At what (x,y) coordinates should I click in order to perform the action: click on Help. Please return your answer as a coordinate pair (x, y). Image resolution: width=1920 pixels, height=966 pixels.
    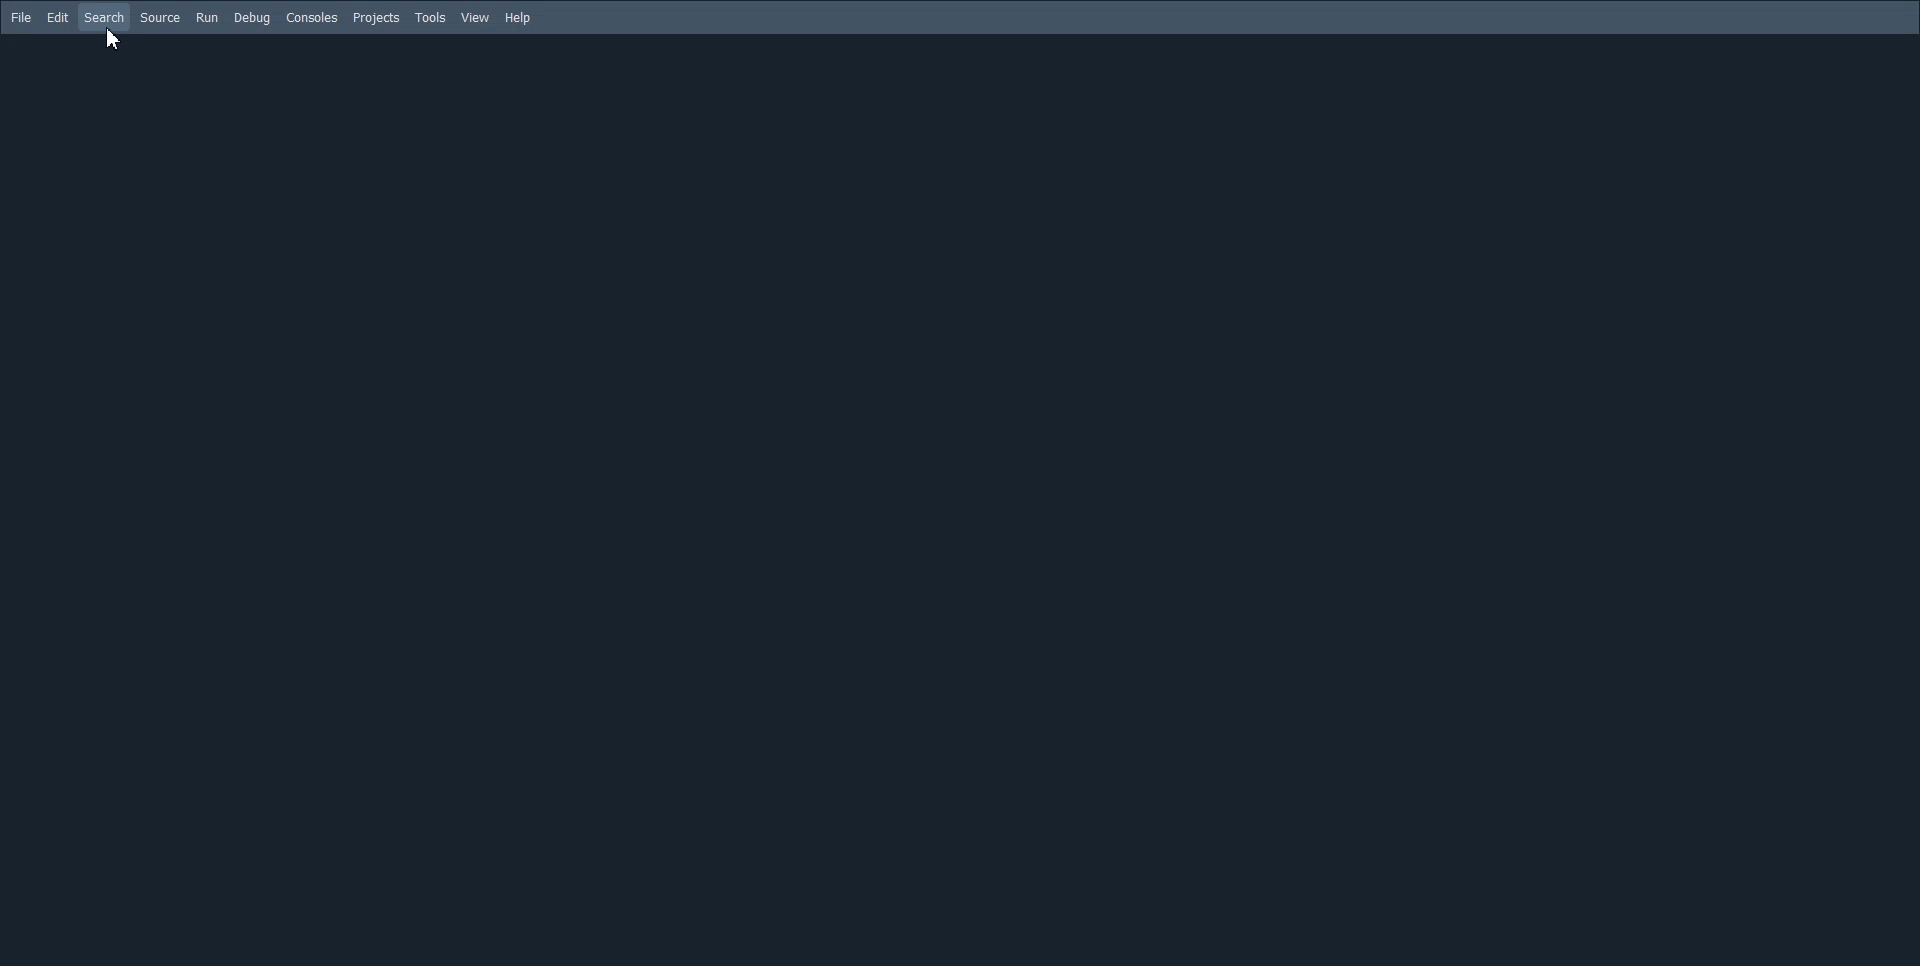
    Looking at the image, I should click on (517, 18).